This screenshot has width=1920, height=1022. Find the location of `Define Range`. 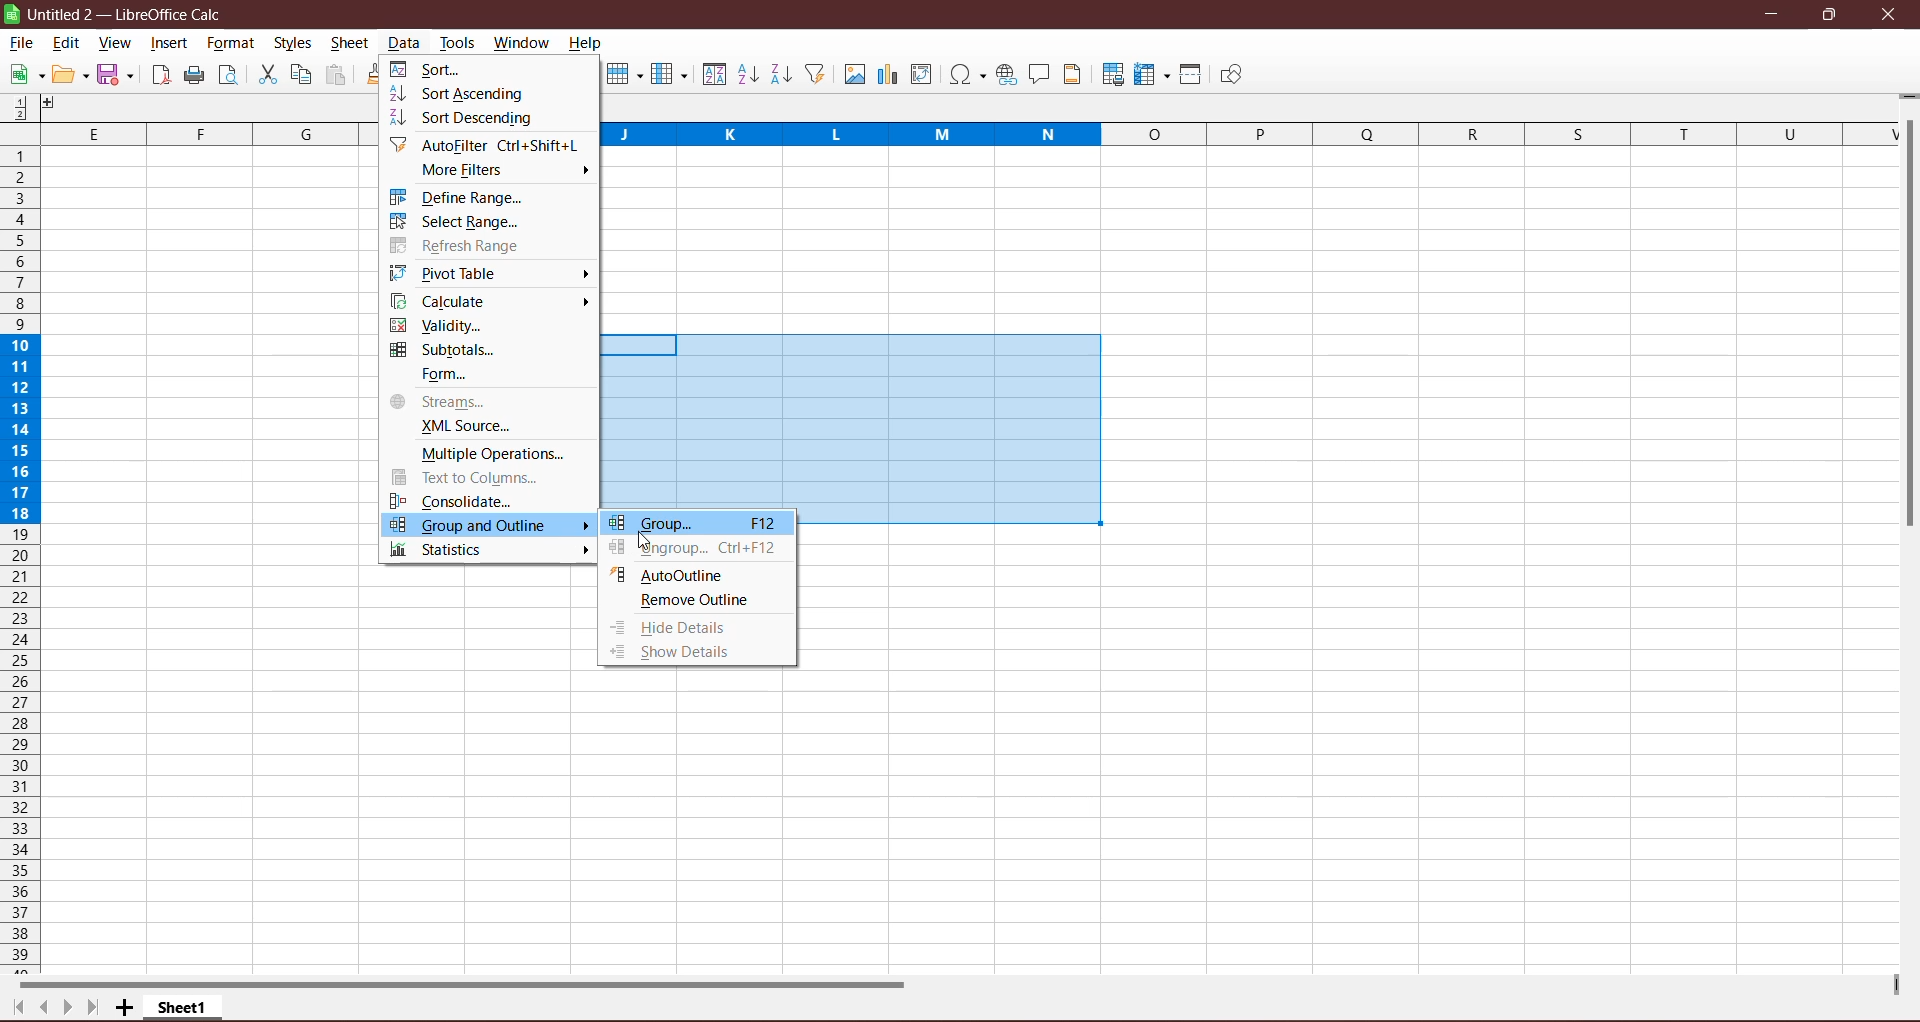

Define Range is located at coordinates (463, 197).